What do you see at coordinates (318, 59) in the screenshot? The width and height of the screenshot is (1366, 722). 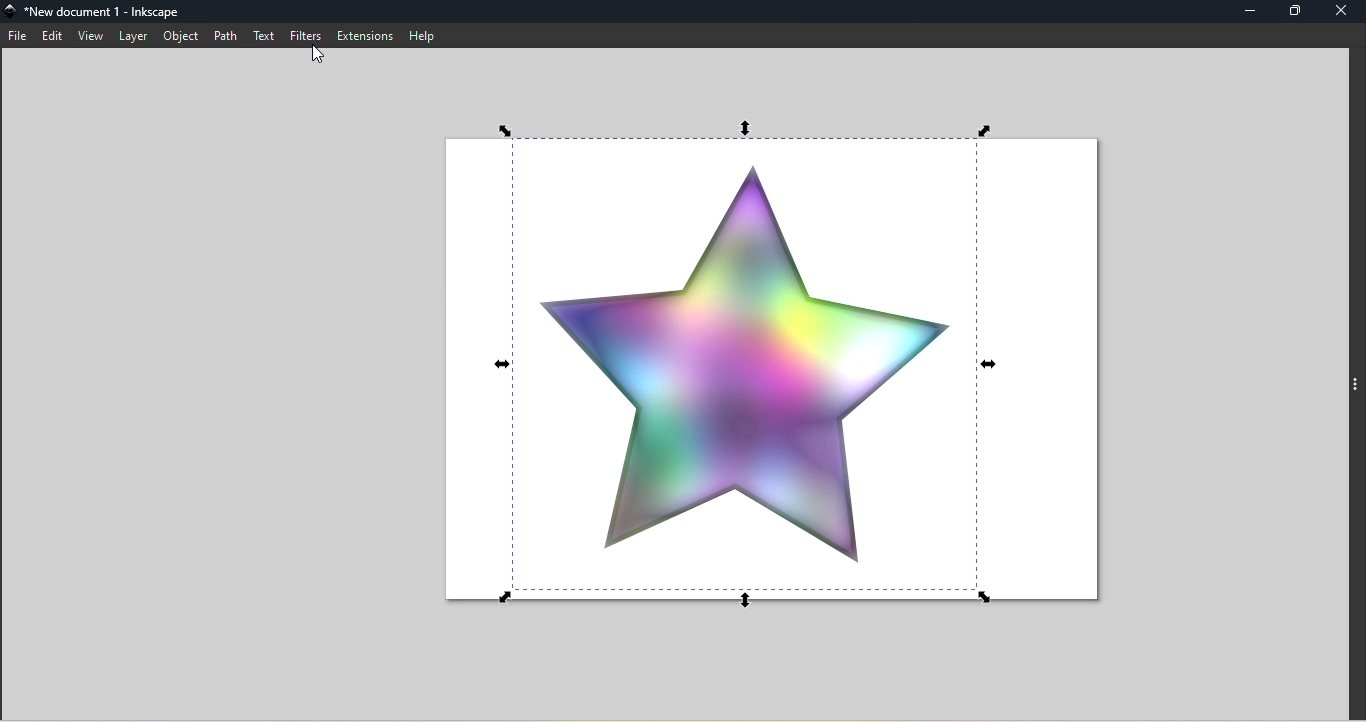 I see `Cursor` at bounding box center [318, 59].